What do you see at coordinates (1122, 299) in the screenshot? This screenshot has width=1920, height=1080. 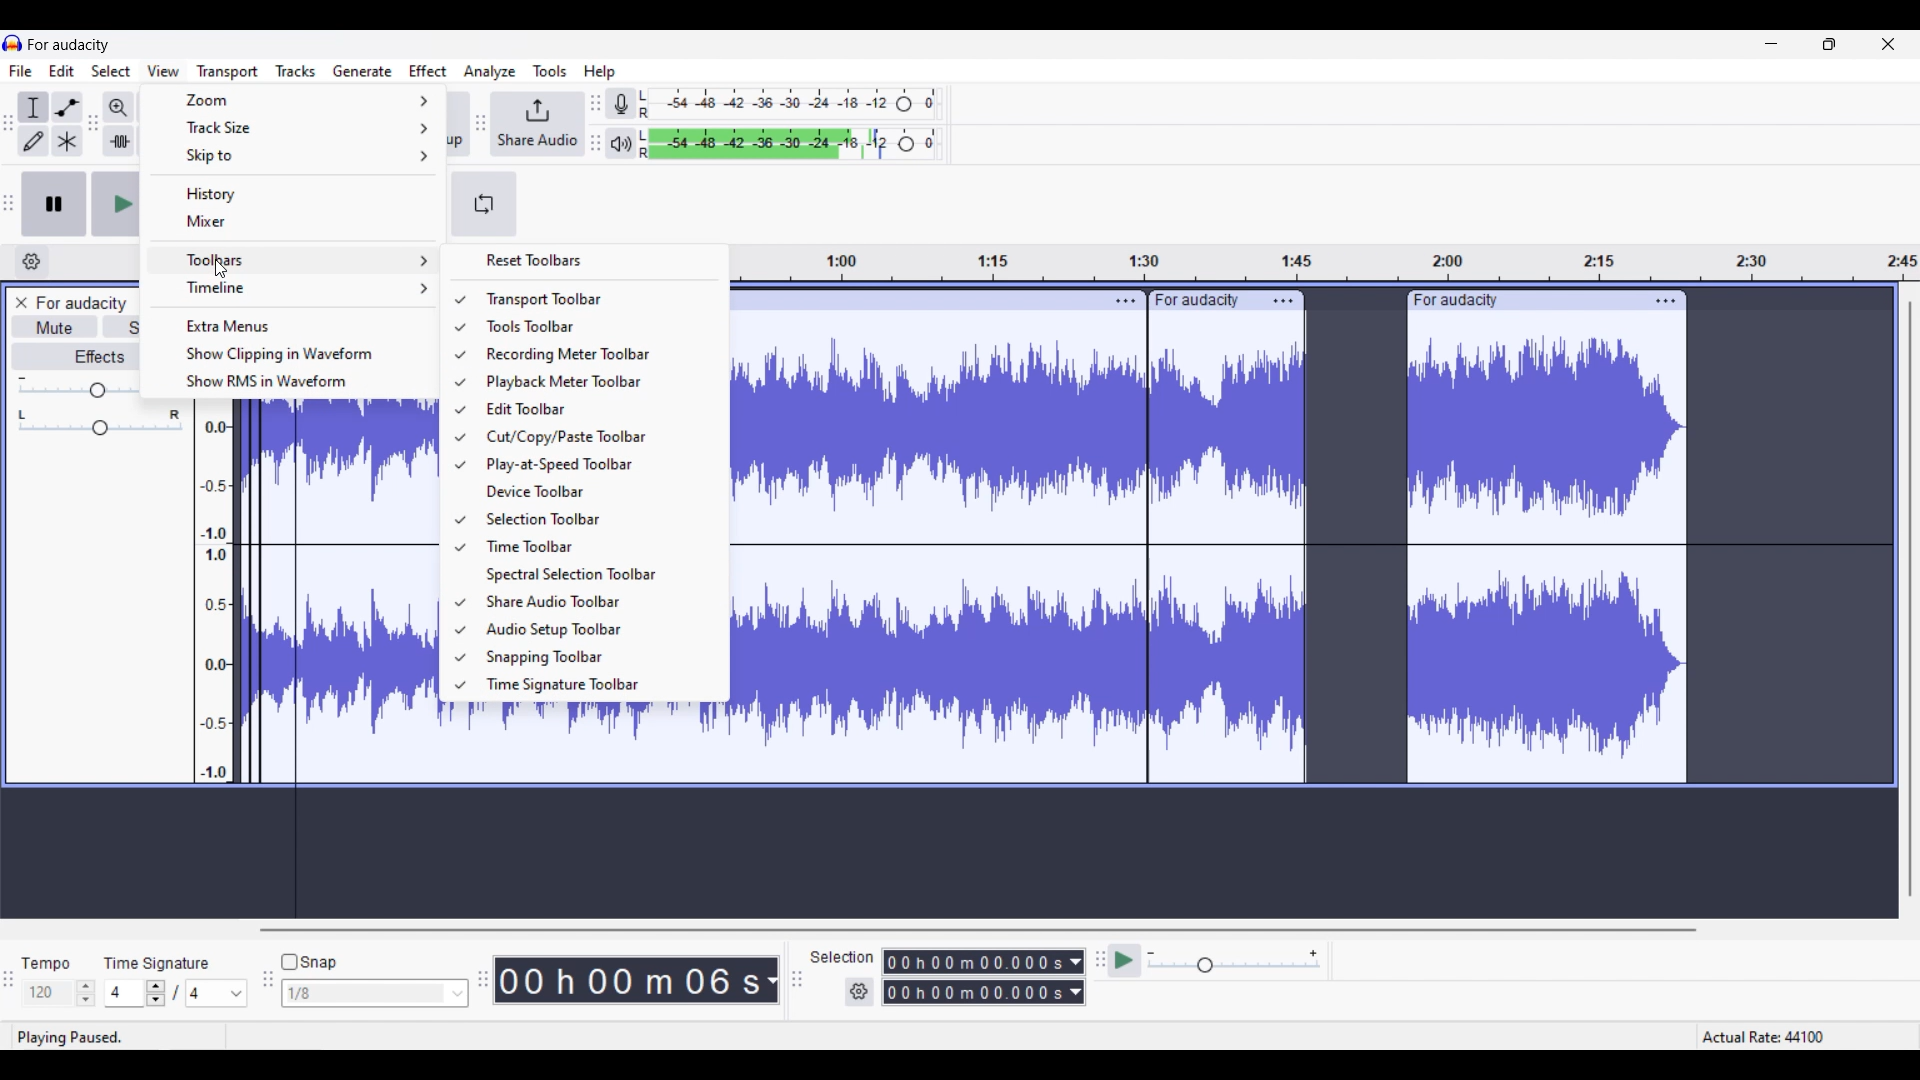 I see `track options` at bounding box center [1122, 299].